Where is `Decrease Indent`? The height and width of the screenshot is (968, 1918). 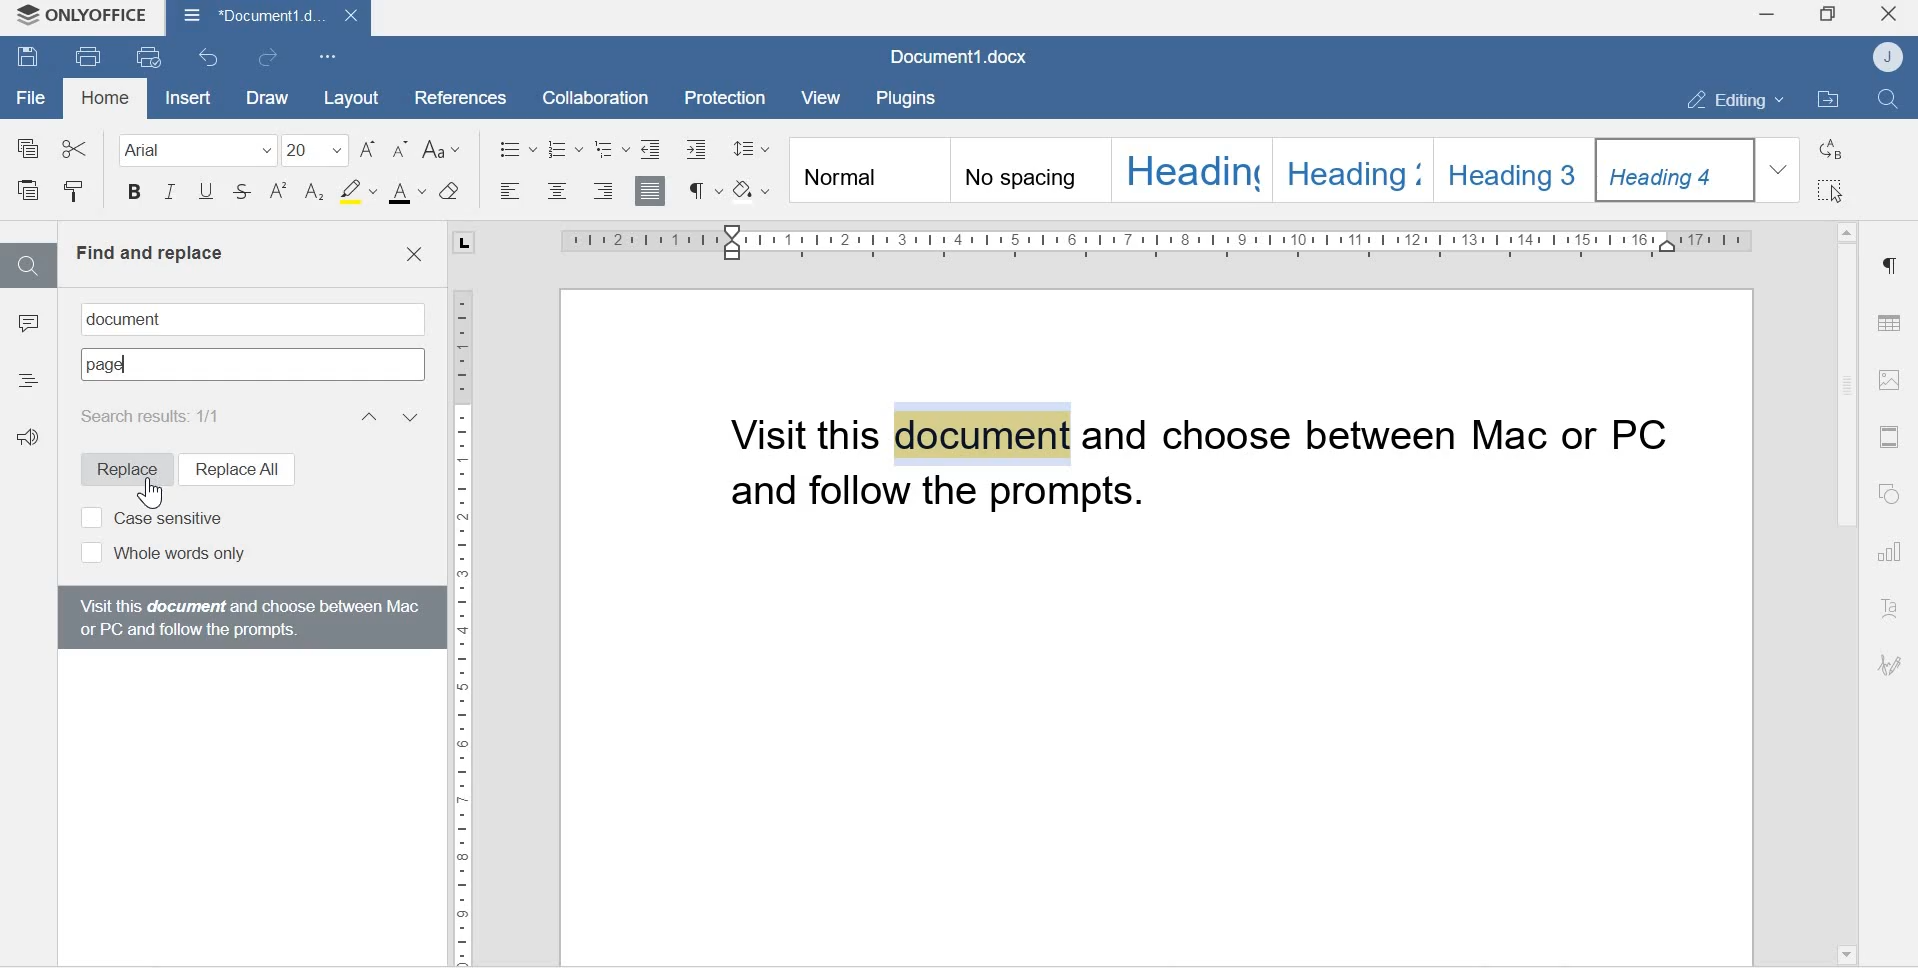 Decrease Indent is located at coordinates (701, 148).